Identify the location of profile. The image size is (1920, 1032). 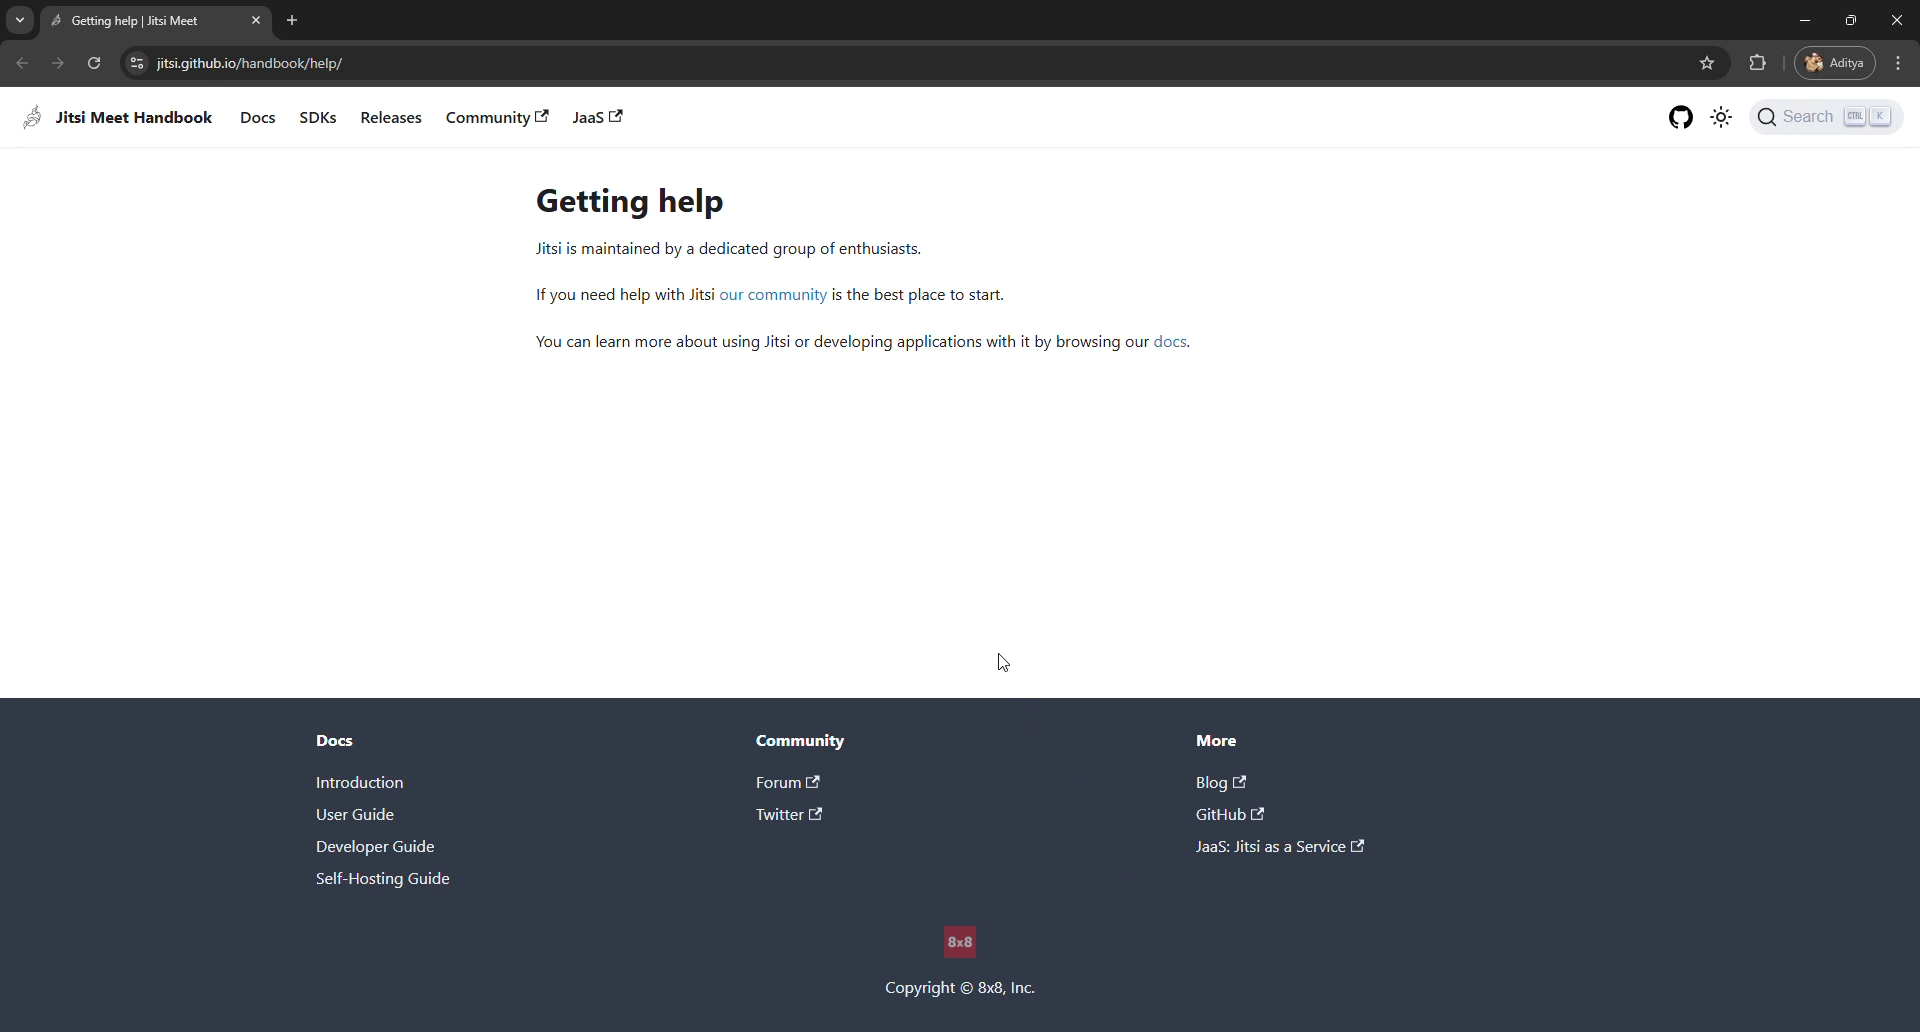
(1834, 63).